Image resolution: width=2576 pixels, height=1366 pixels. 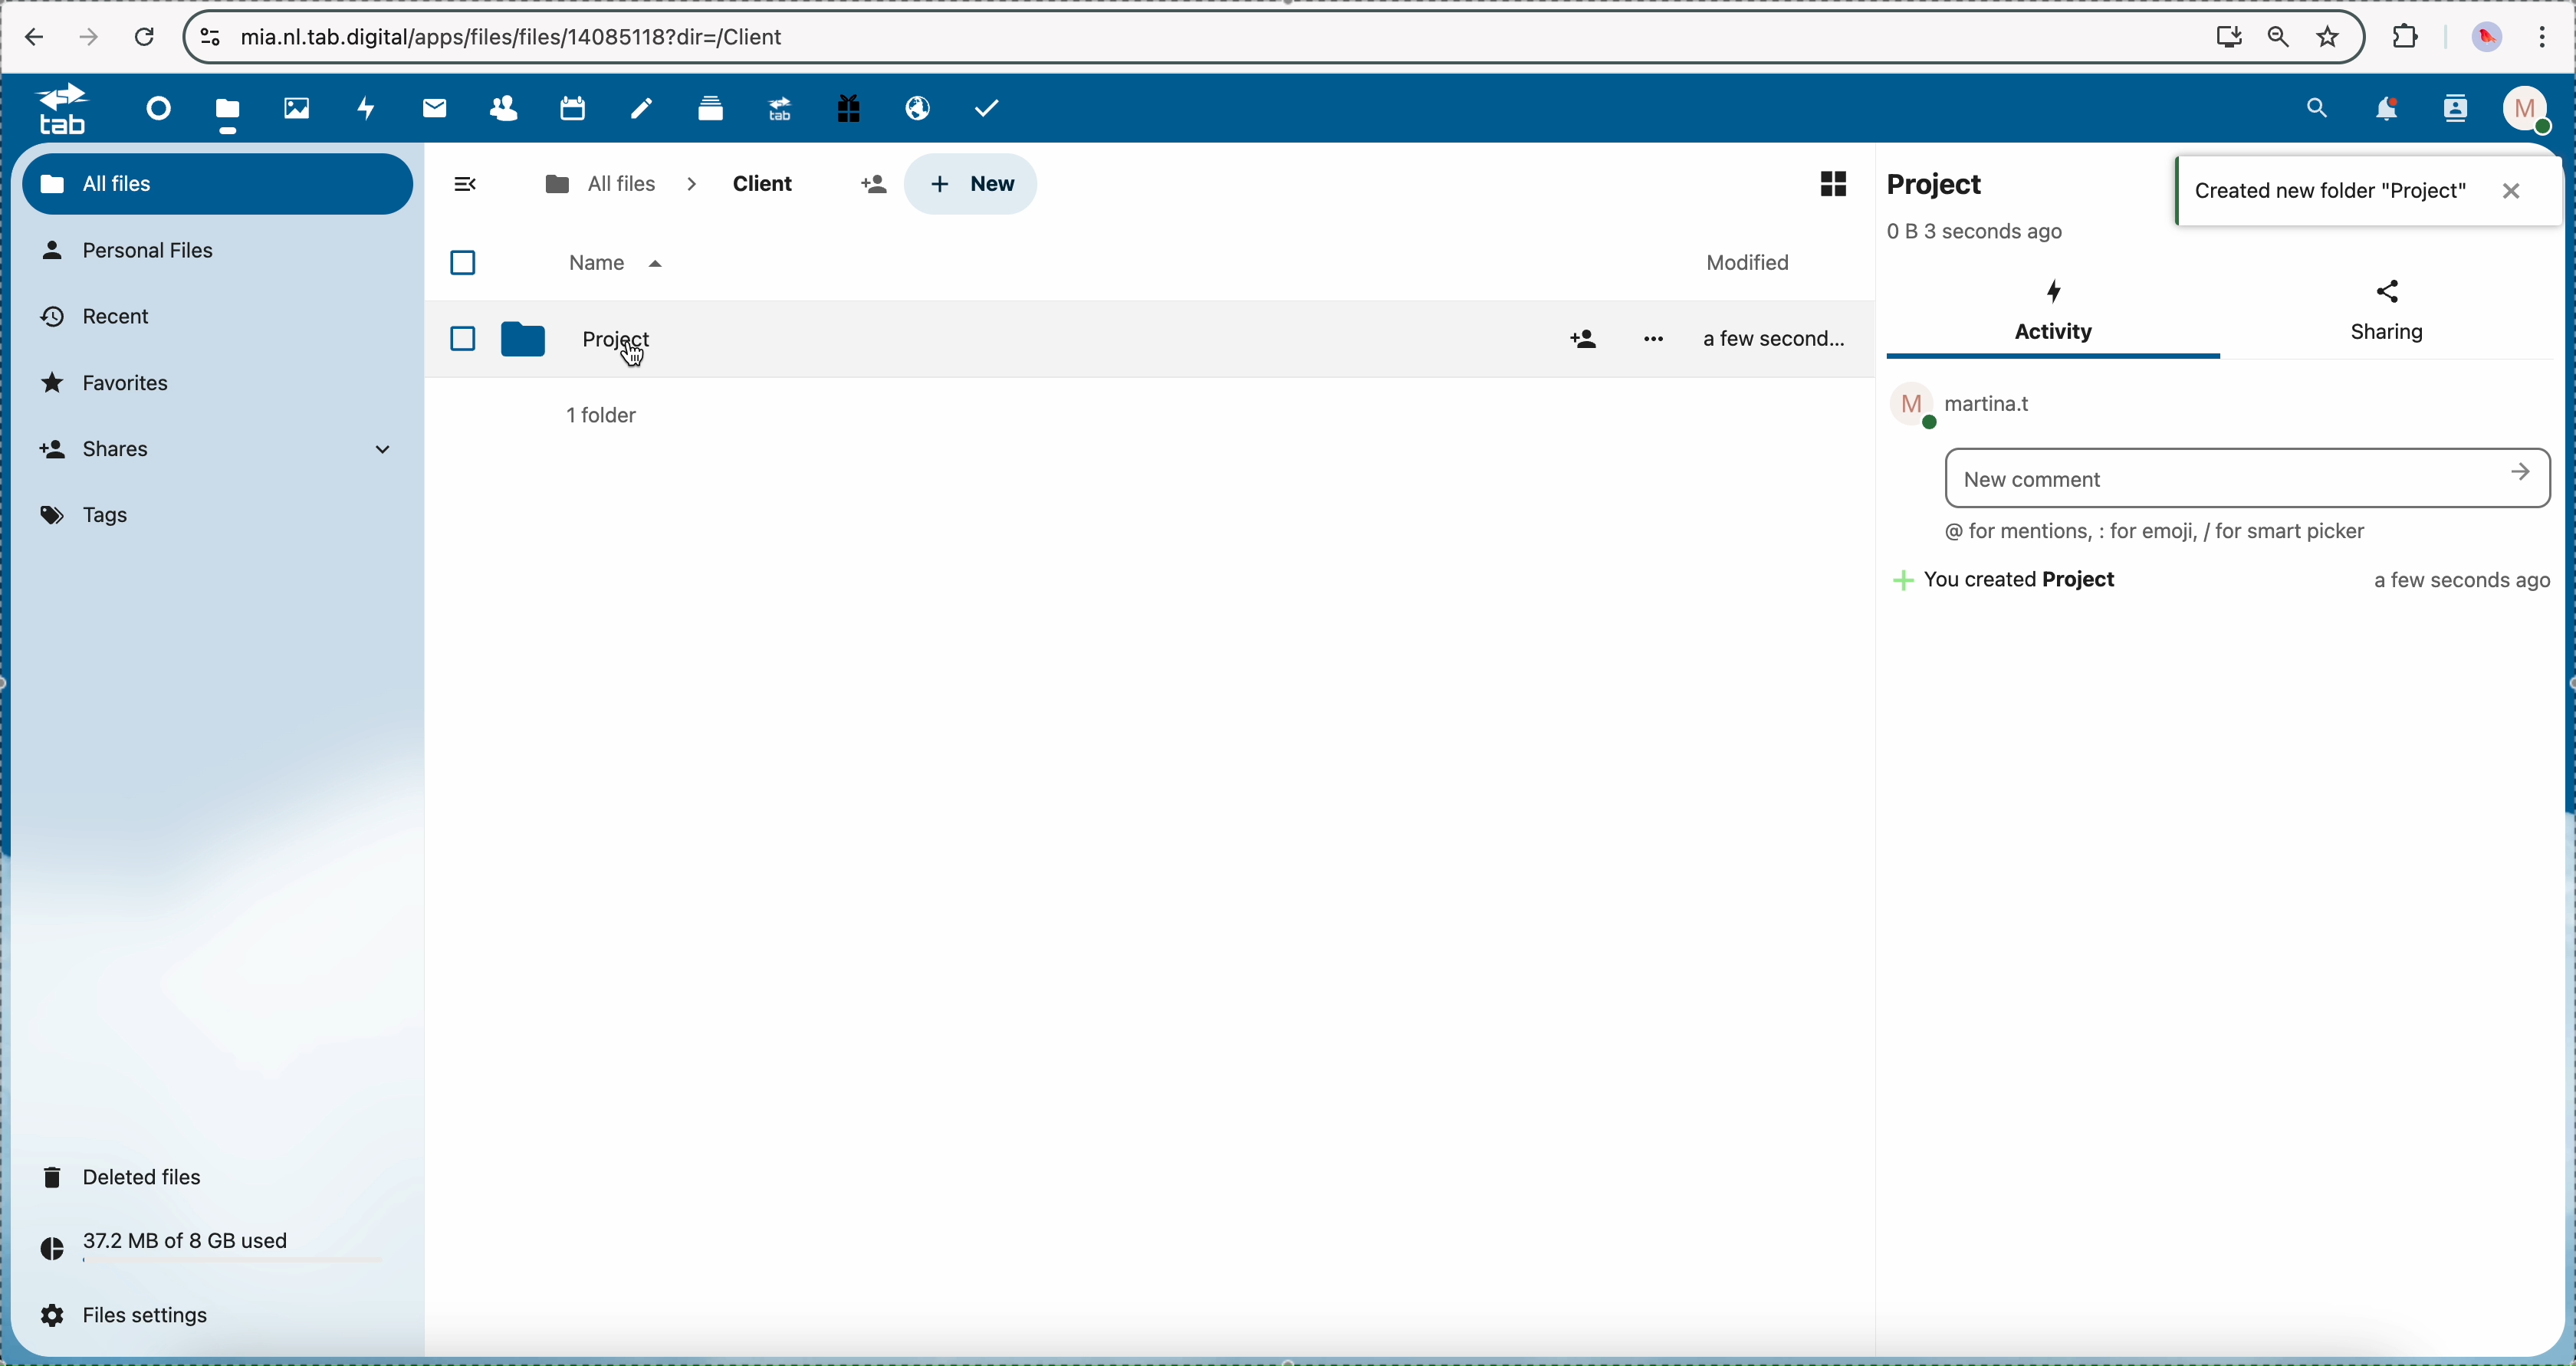 I want to click on personal files, so click(x=139, y=252).